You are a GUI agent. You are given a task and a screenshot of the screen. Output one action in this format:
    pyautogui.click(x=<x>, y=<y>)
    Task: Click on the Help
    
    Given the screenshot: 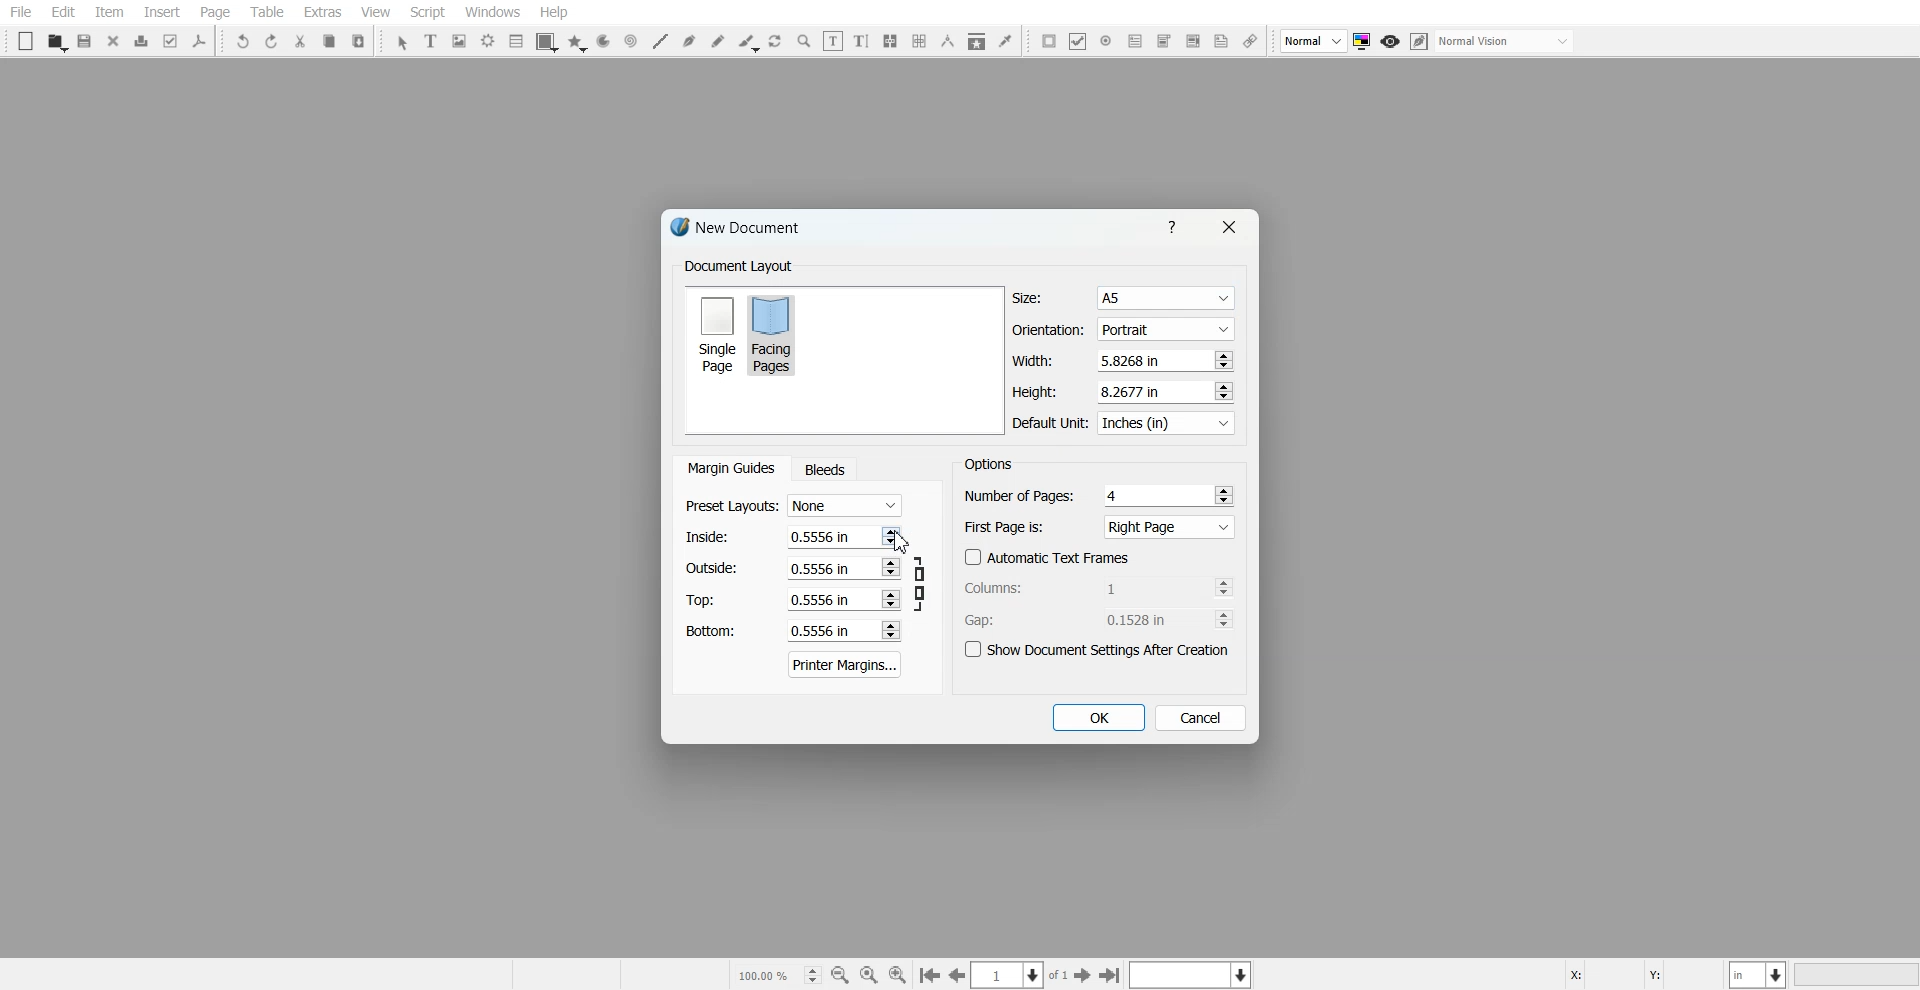 What is the action you would take?
    pyautogui.click(x=1176, y=226)
    